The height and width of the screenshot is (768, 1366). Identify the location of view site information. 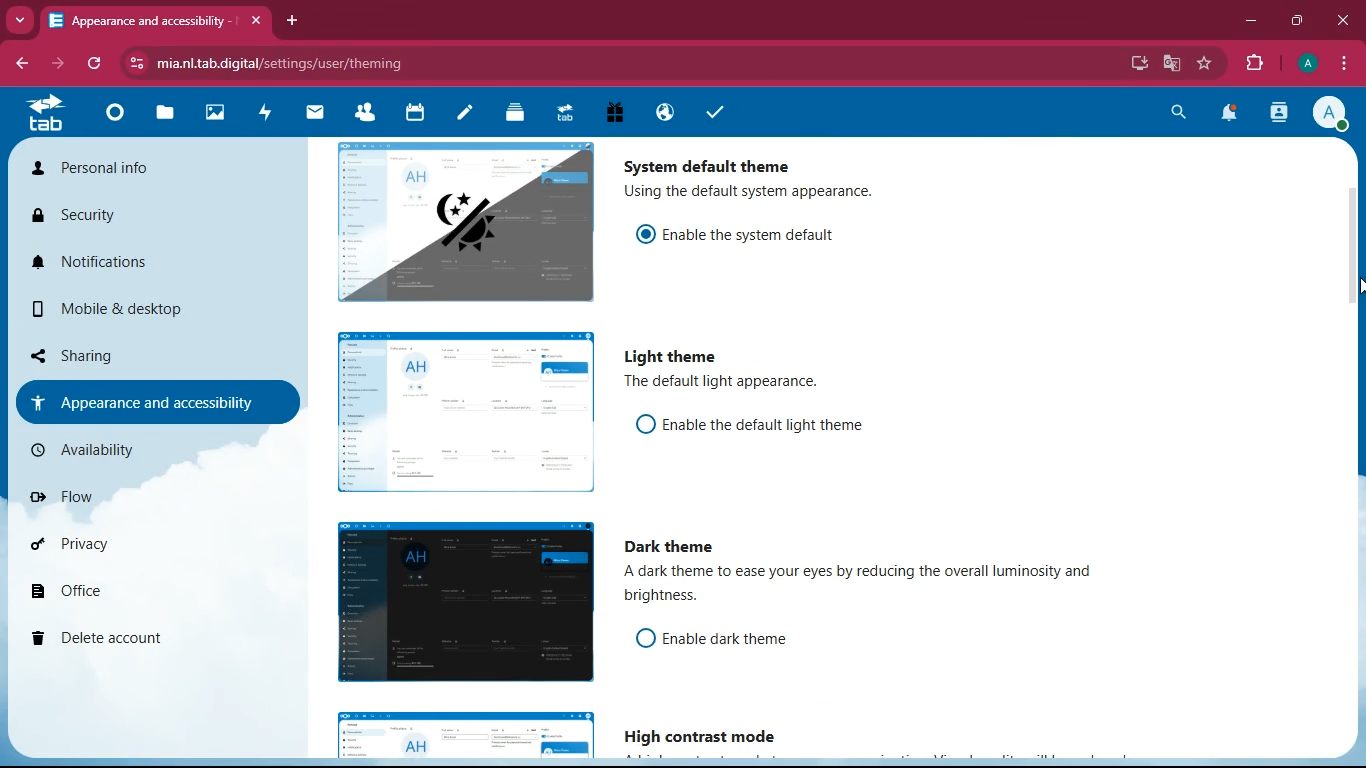
(139, 64).